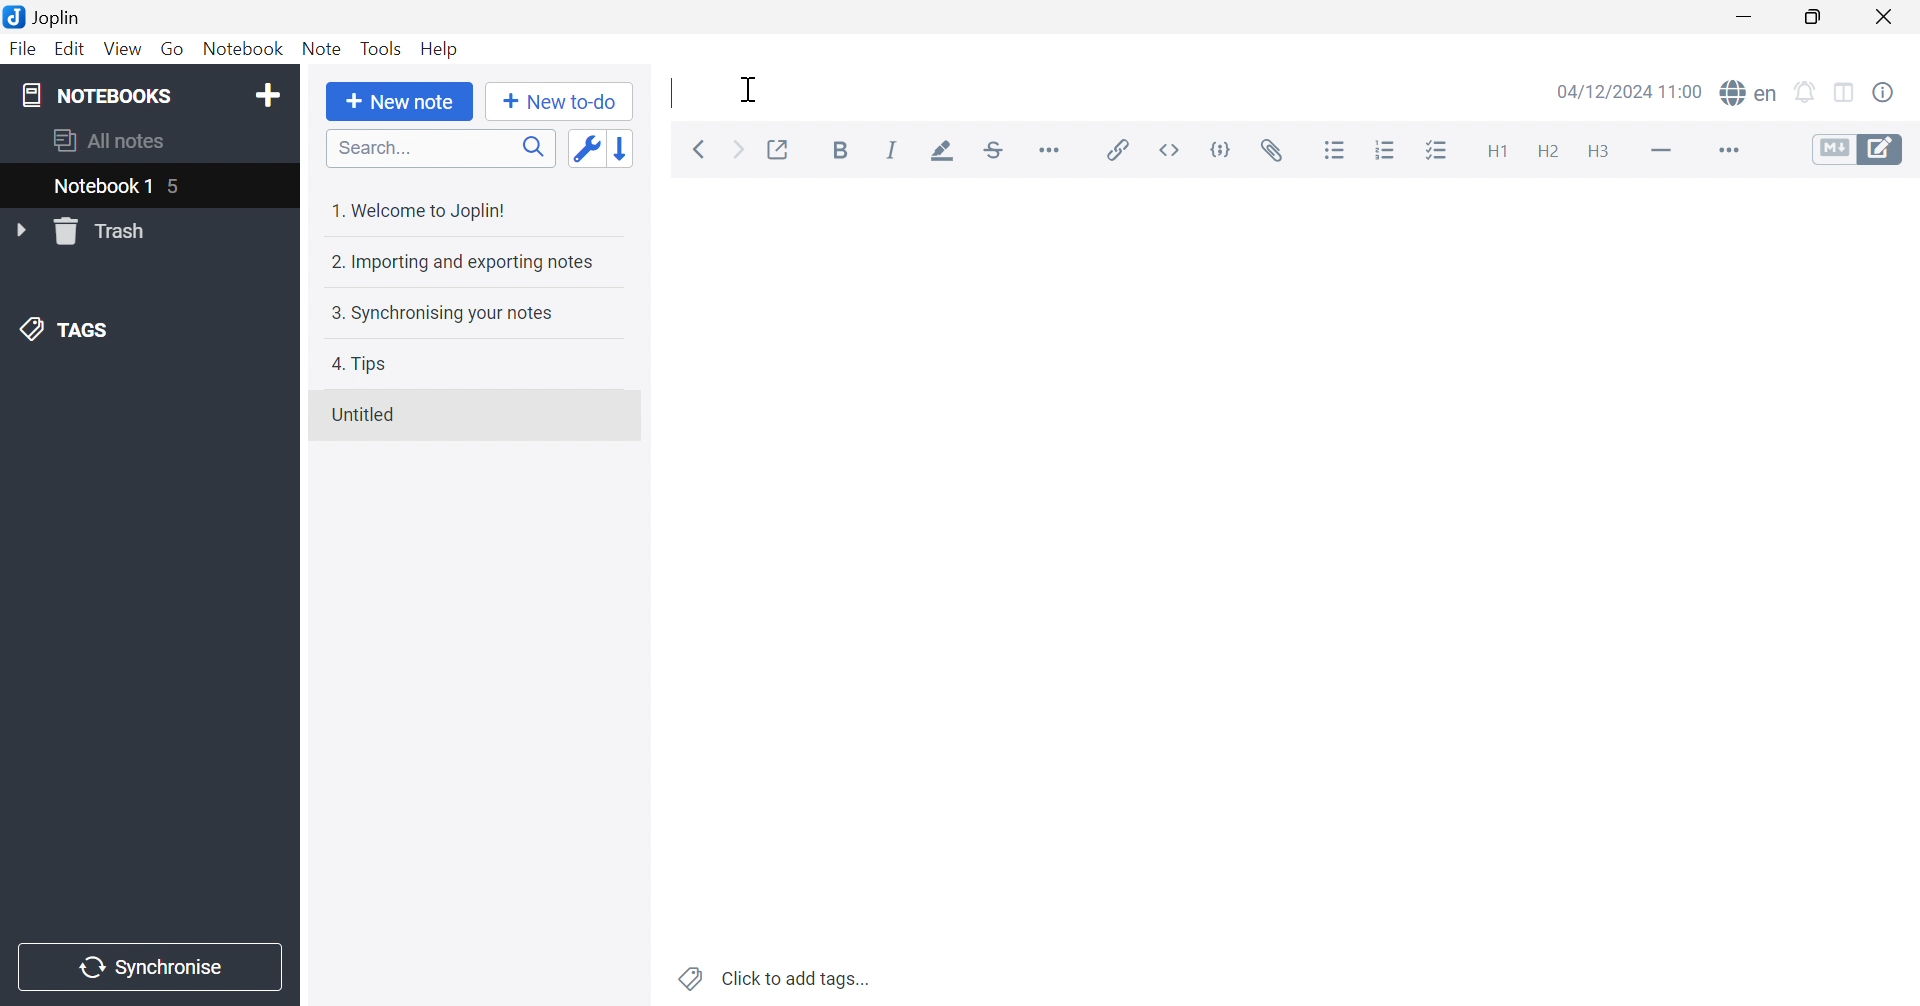 This screenshot has width=1920, height=1006. I want to click on Toggle external editing, so click(776, 151).